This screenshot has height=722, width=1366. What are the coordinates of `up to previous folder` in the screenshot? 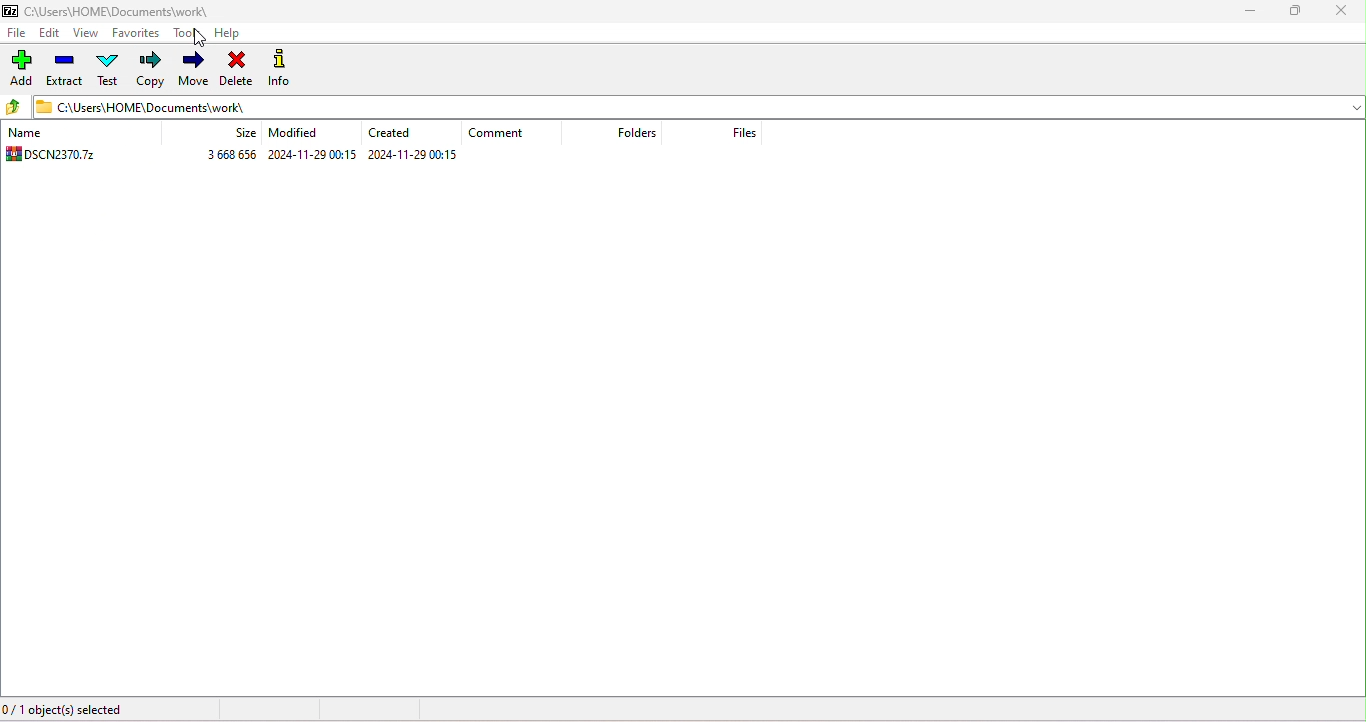 It's located at (14, 105).